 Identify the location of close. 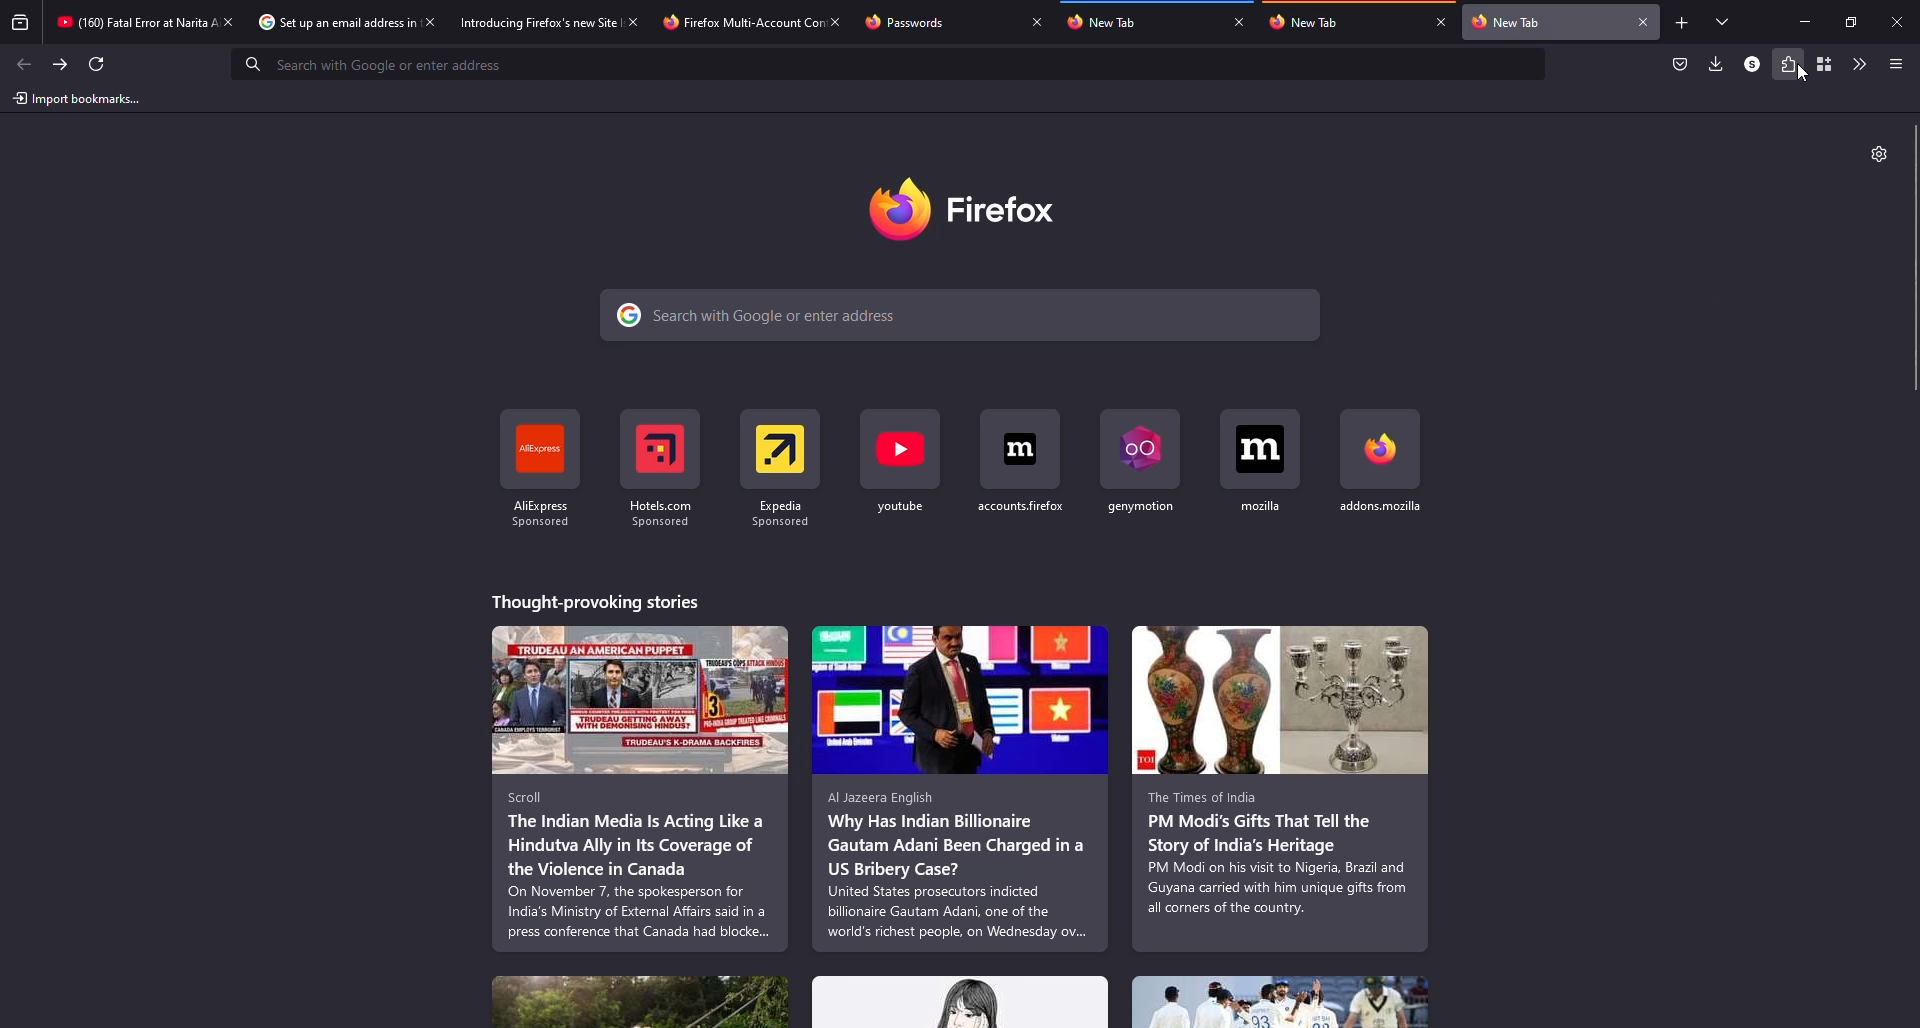
(1238, 21).